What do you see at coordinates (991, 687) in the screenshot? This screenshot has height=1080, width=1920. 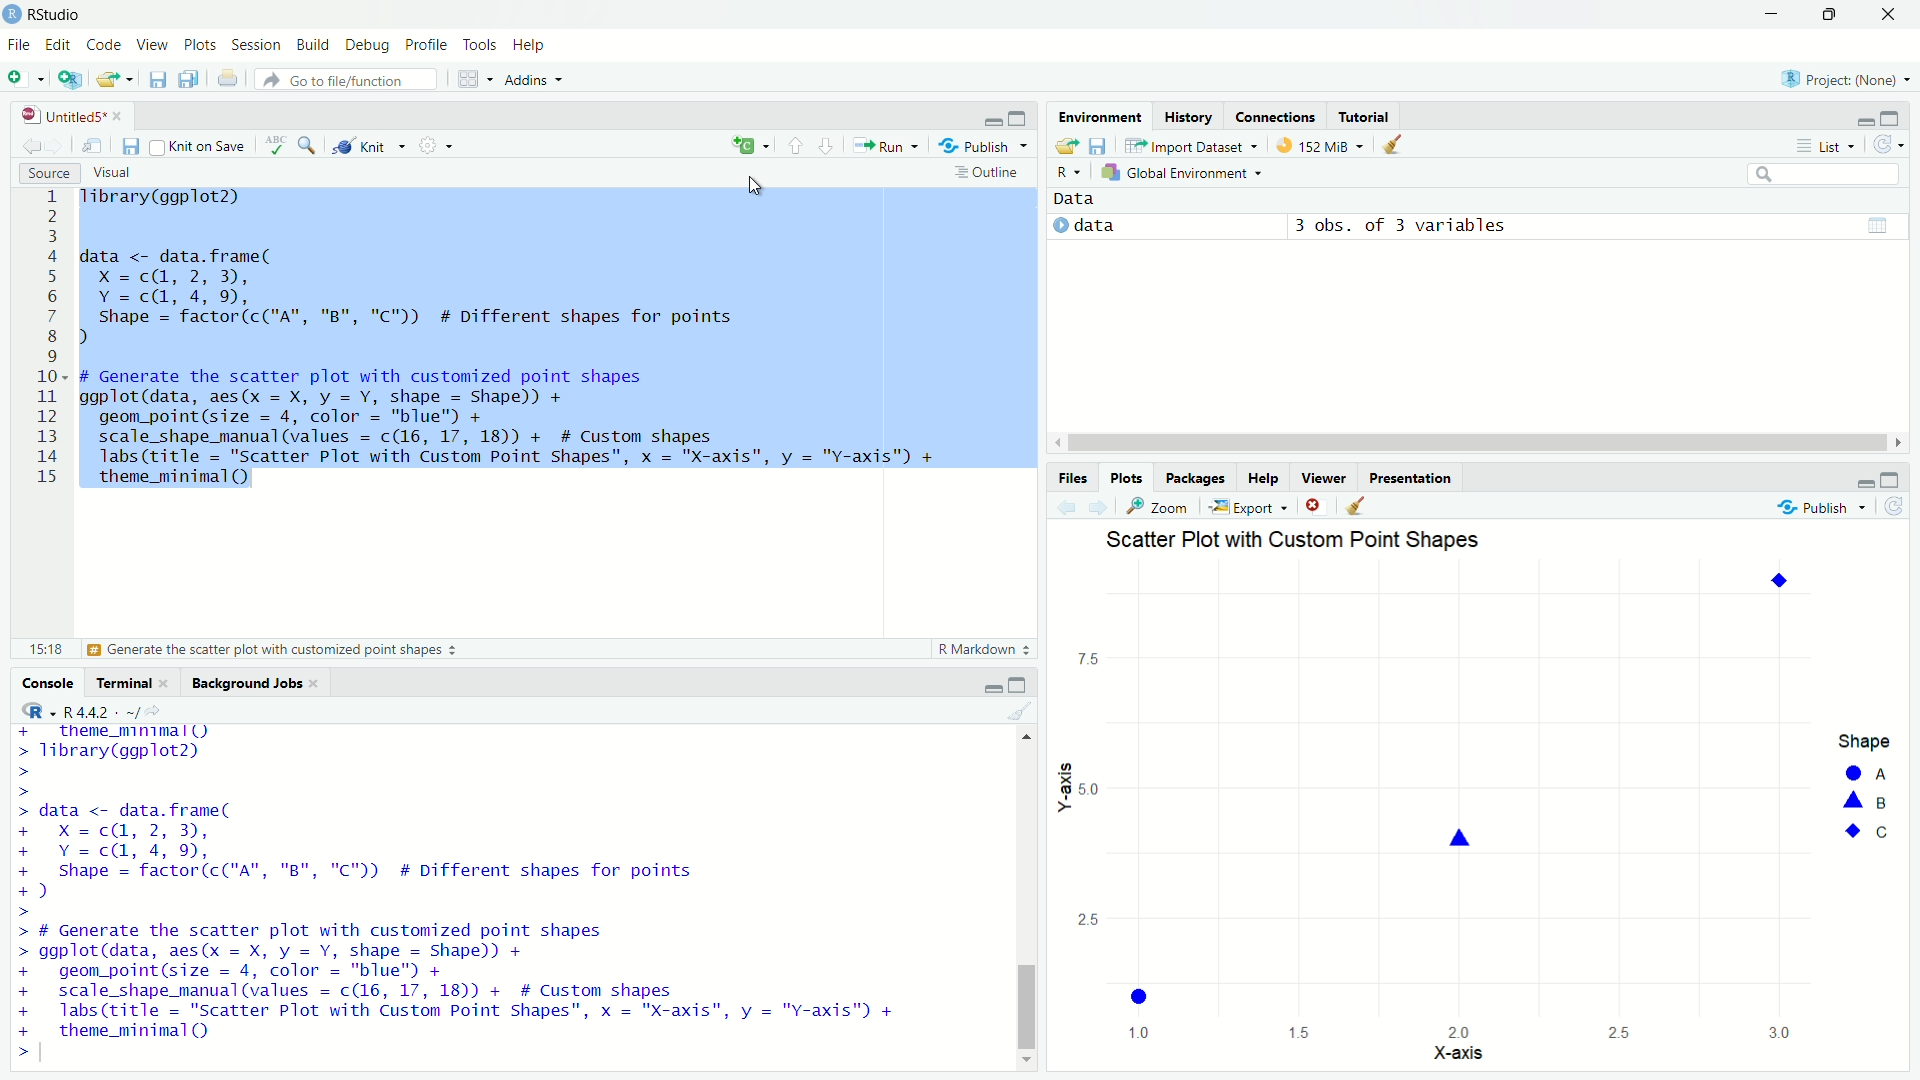 I see `minimize` at bounding box center [991, 687].